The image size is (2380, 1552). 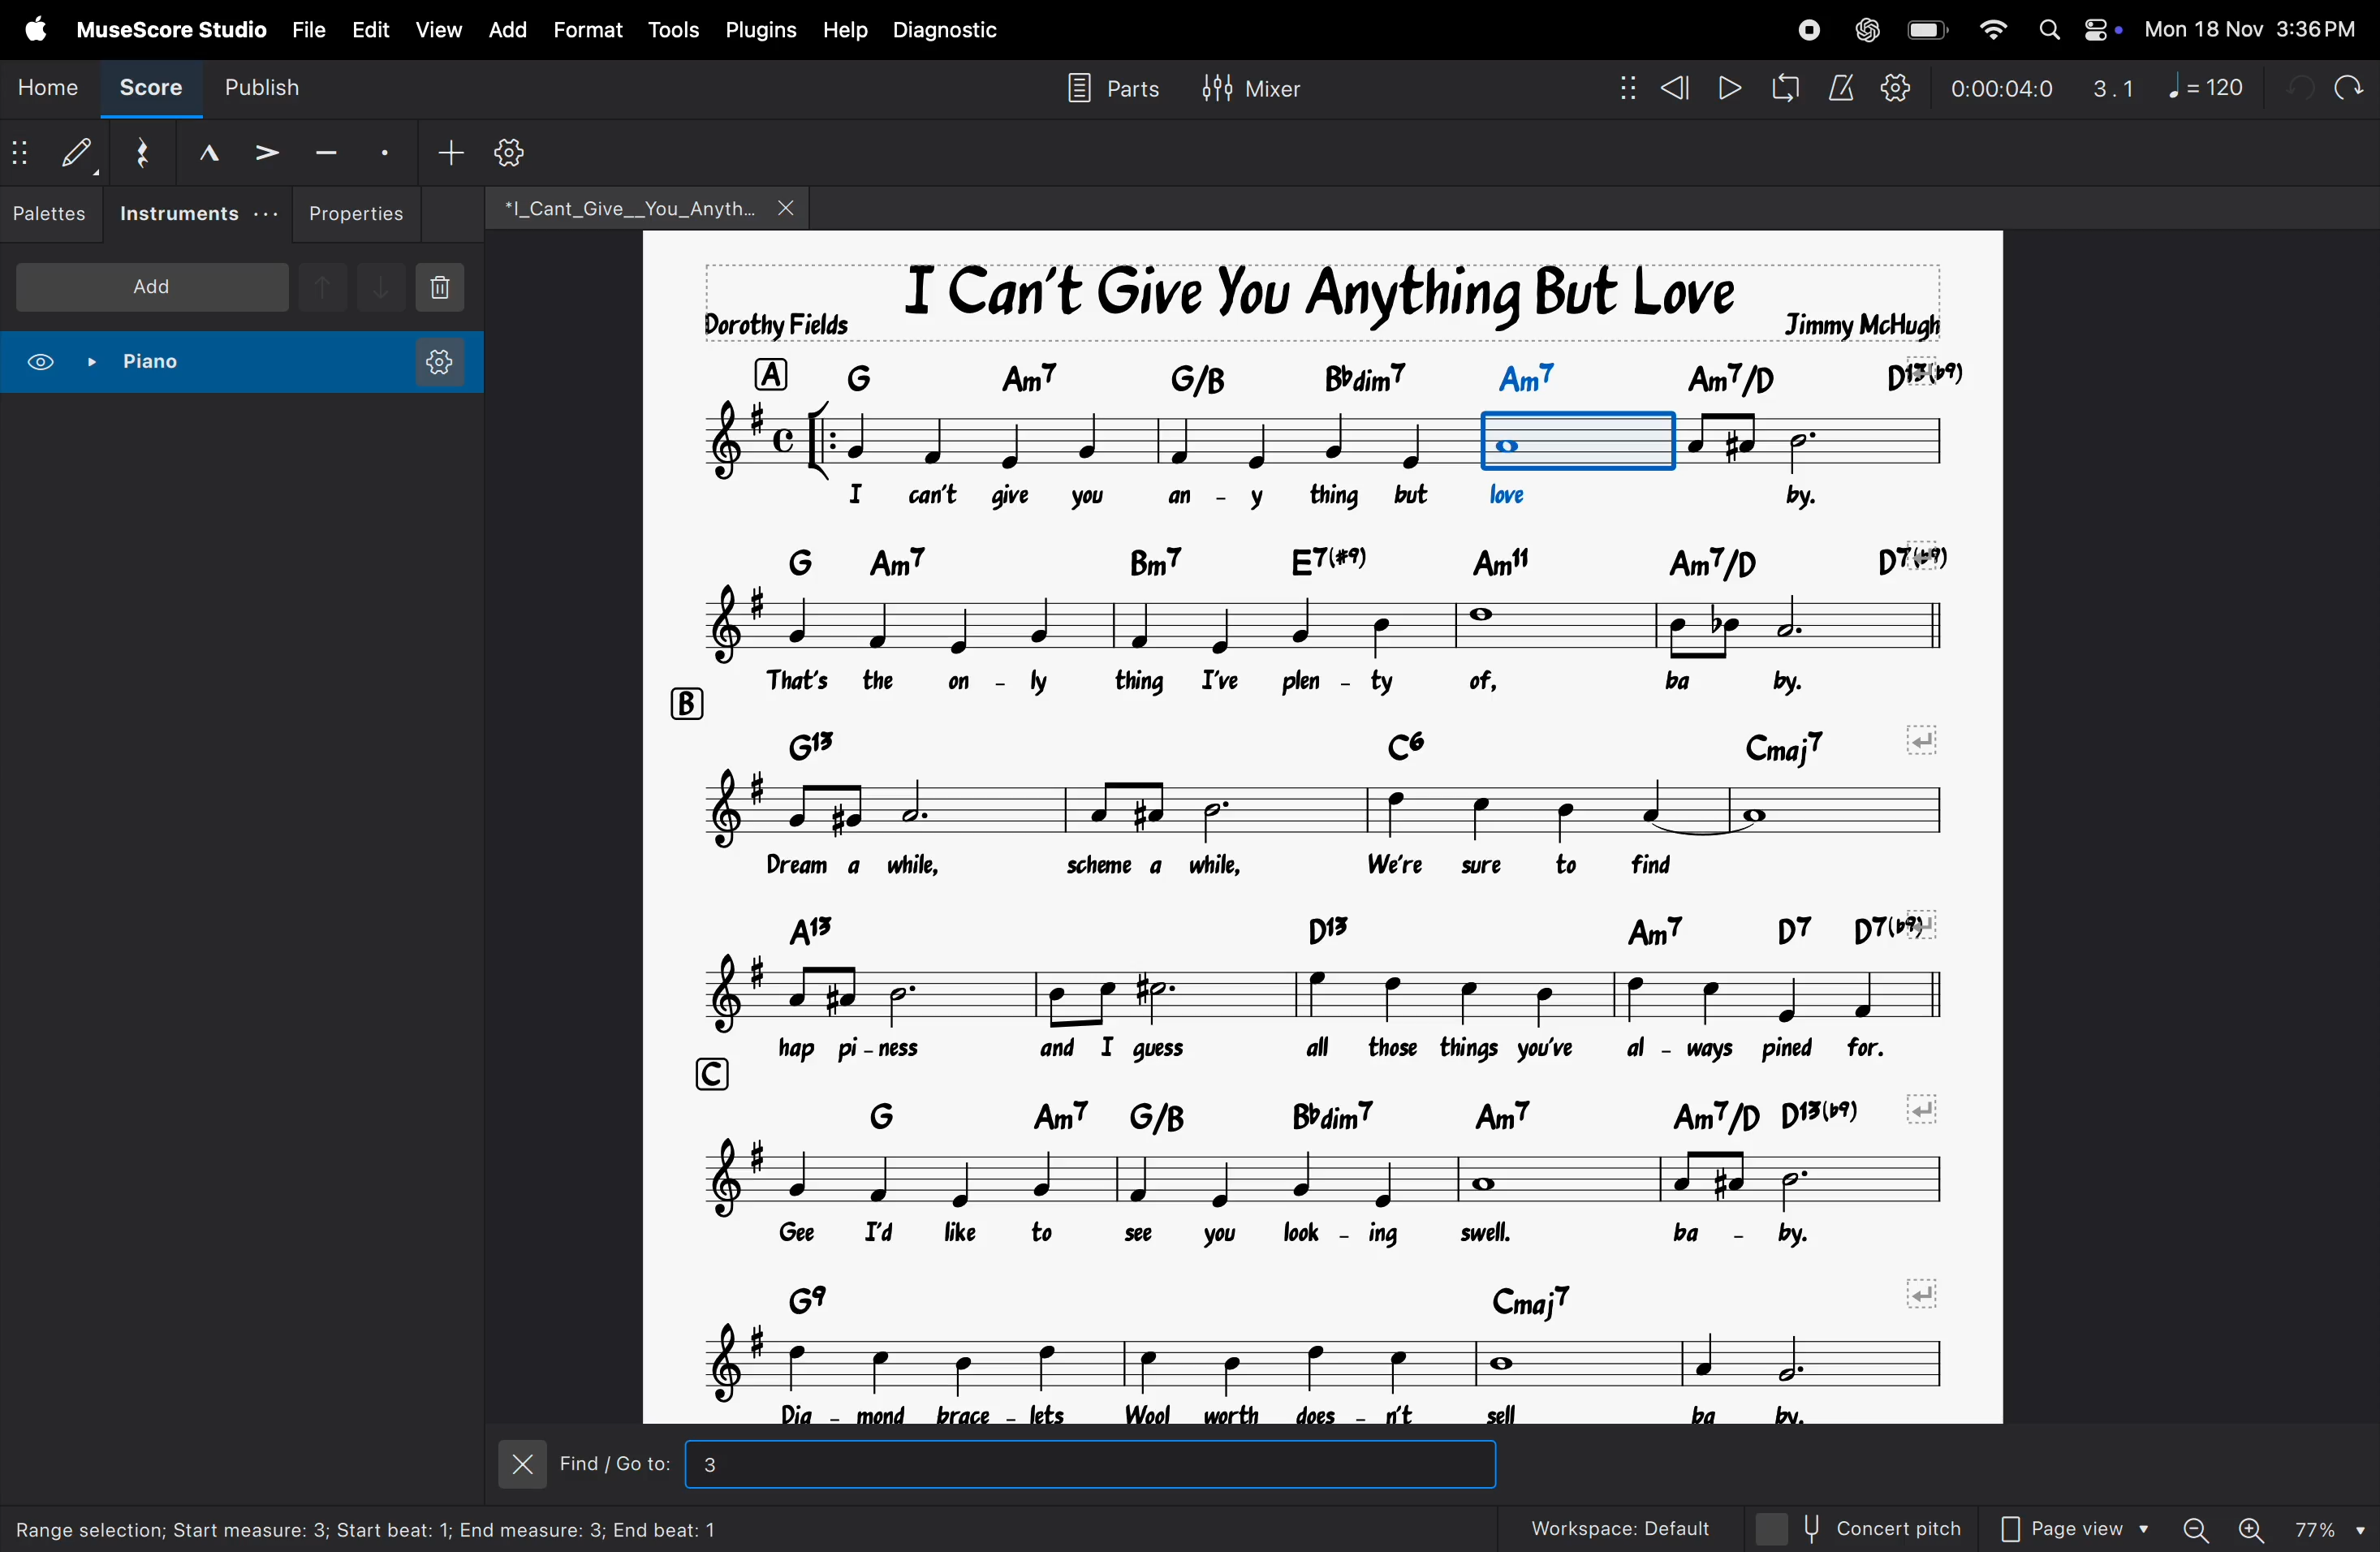 What do you see at coordinates (1619, 1525) in the screenshot?
I see `workspace default` at bounding box center [1619, 1525].